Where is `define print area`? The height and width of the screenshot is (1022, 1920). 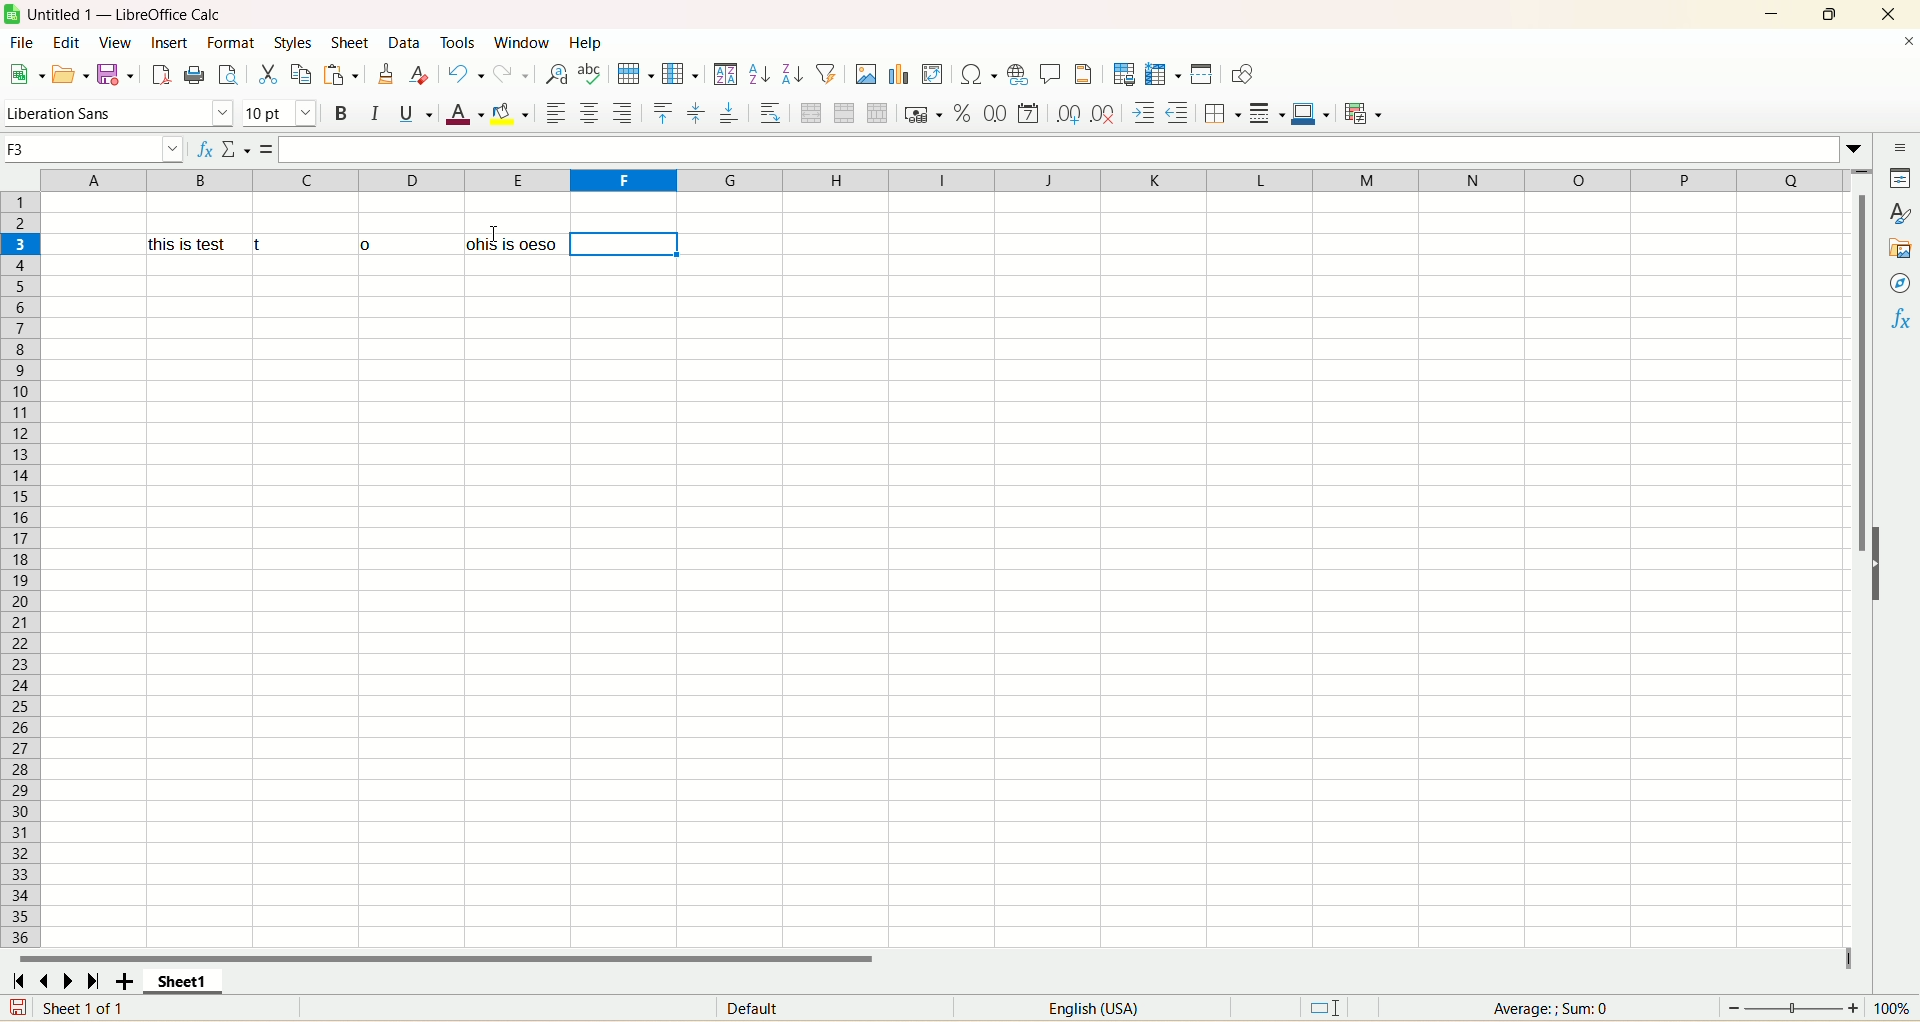
define print area is located at coordinates (1124, 76).